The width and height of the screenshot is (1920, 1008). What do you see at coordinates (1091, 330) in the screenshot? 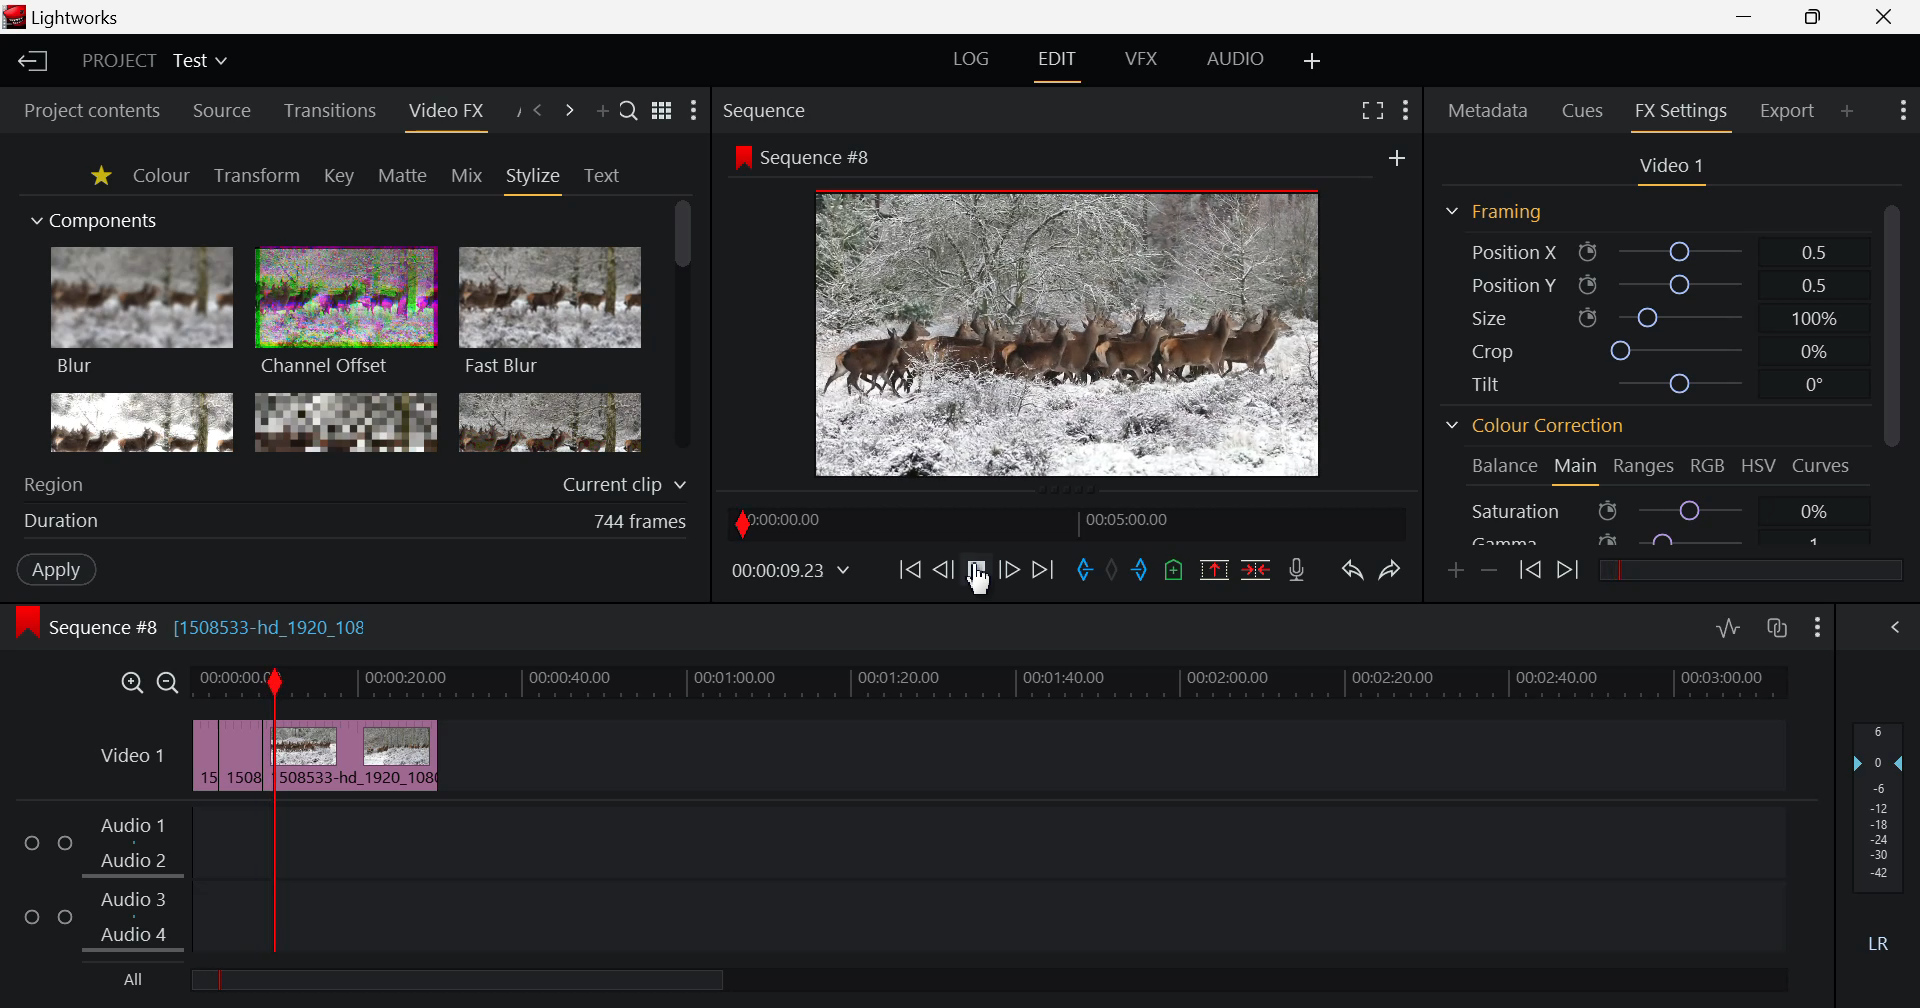
I see `Preview at Stop` at bounding box center [1091, 330].